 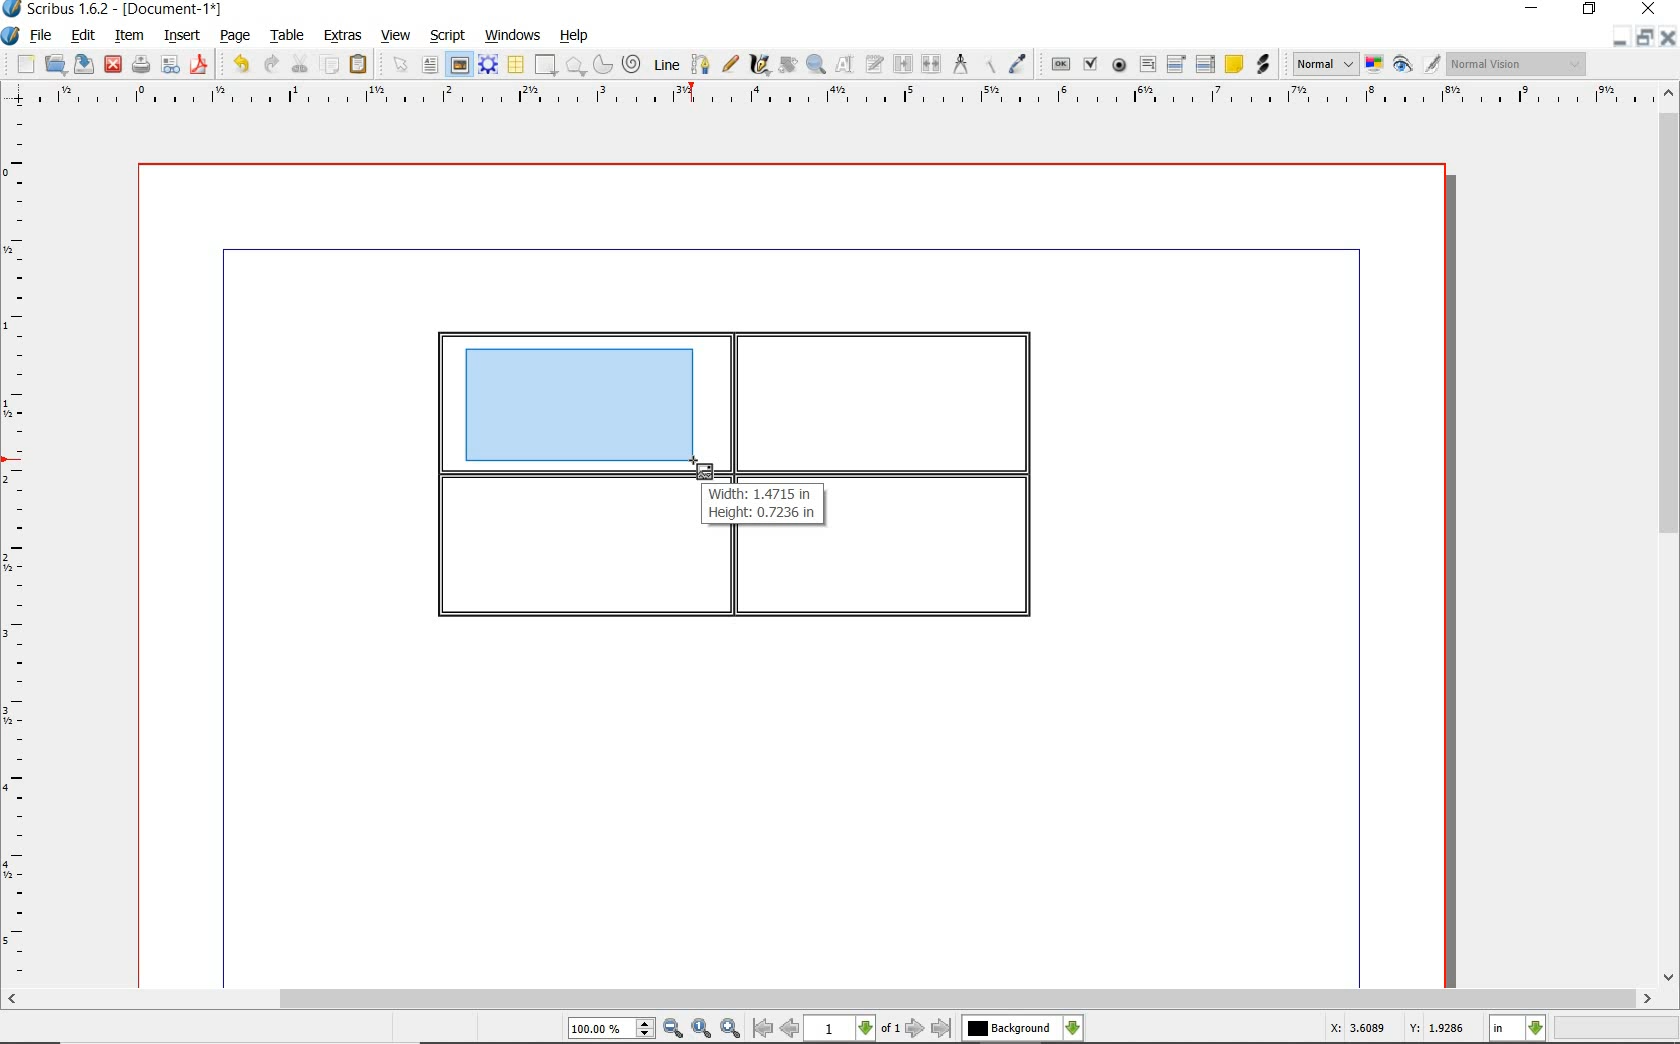 What do you see at coordinates (1022, 1028) in the screenshot?
I see `select the current layer` at bounding box center [1022, 1028].